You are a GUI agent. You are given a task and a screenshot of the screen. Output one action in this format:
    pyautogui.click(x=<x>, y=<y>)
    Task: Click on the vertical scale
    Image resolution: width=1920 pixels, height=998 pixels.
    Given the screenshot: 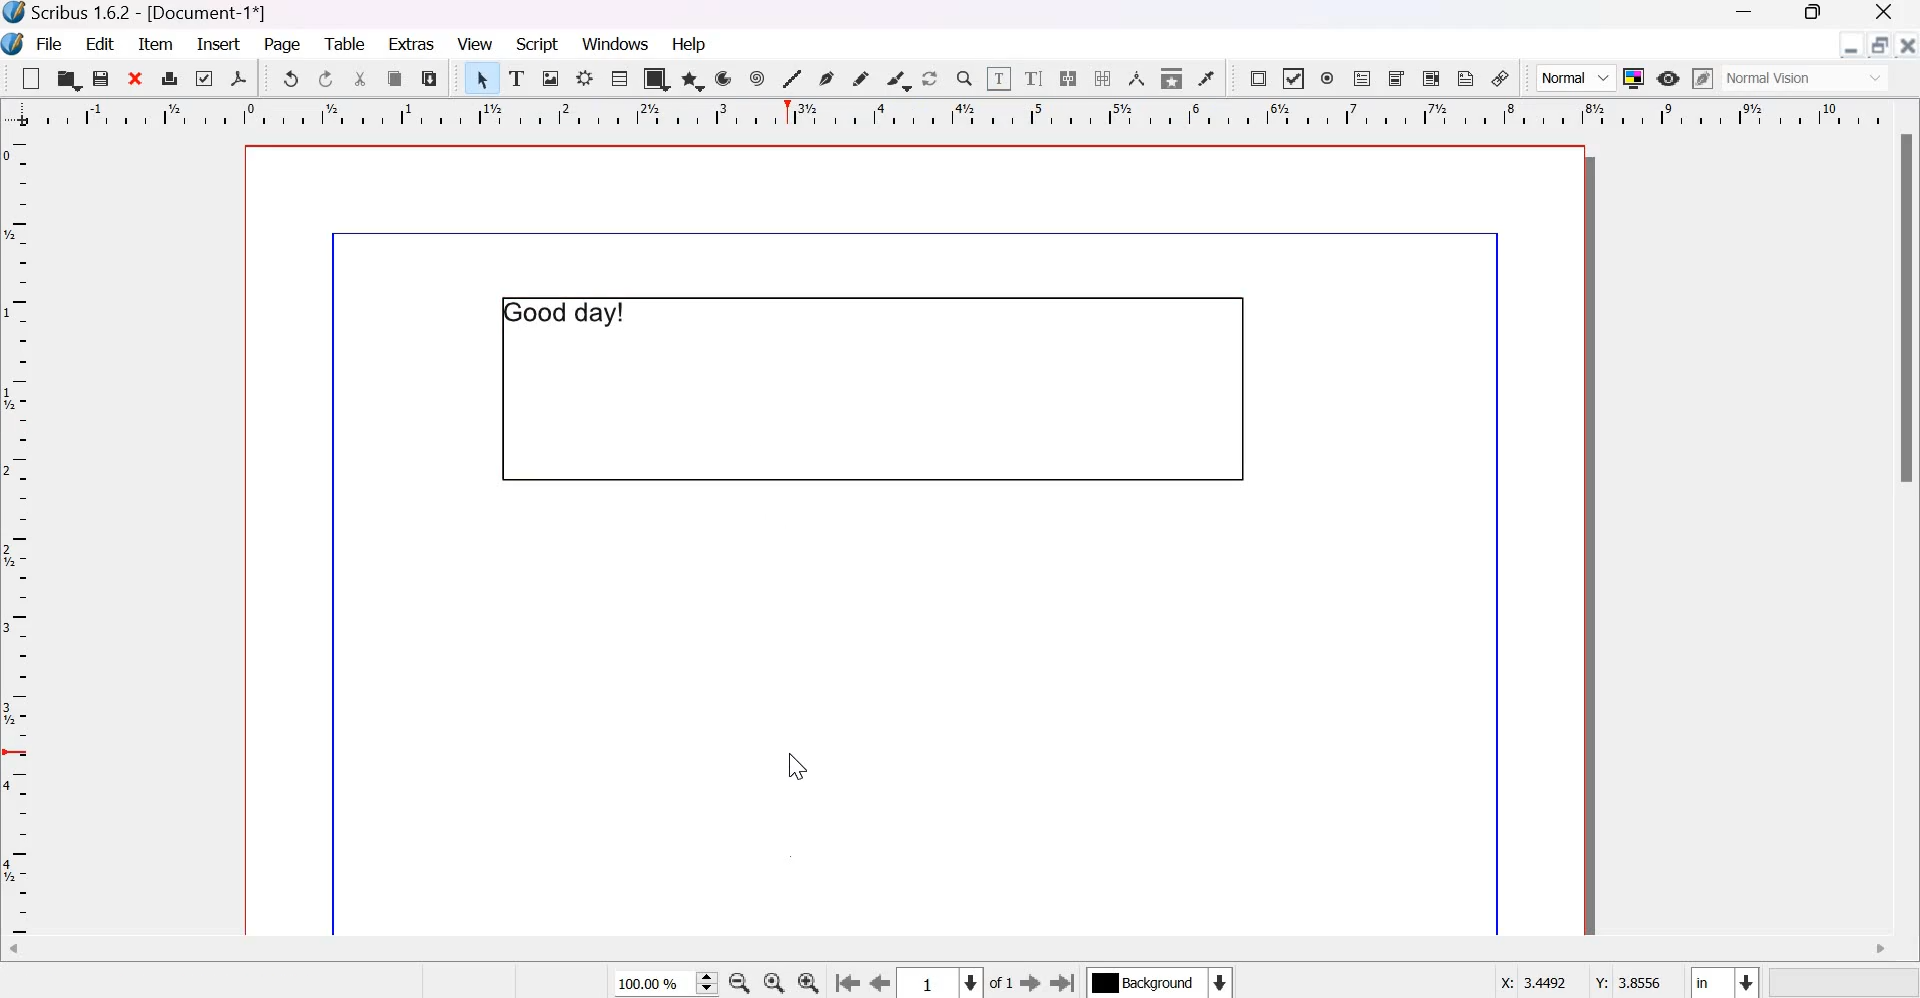 What is the action you would take?
    pyautogui.click(x=23, y=537)
    